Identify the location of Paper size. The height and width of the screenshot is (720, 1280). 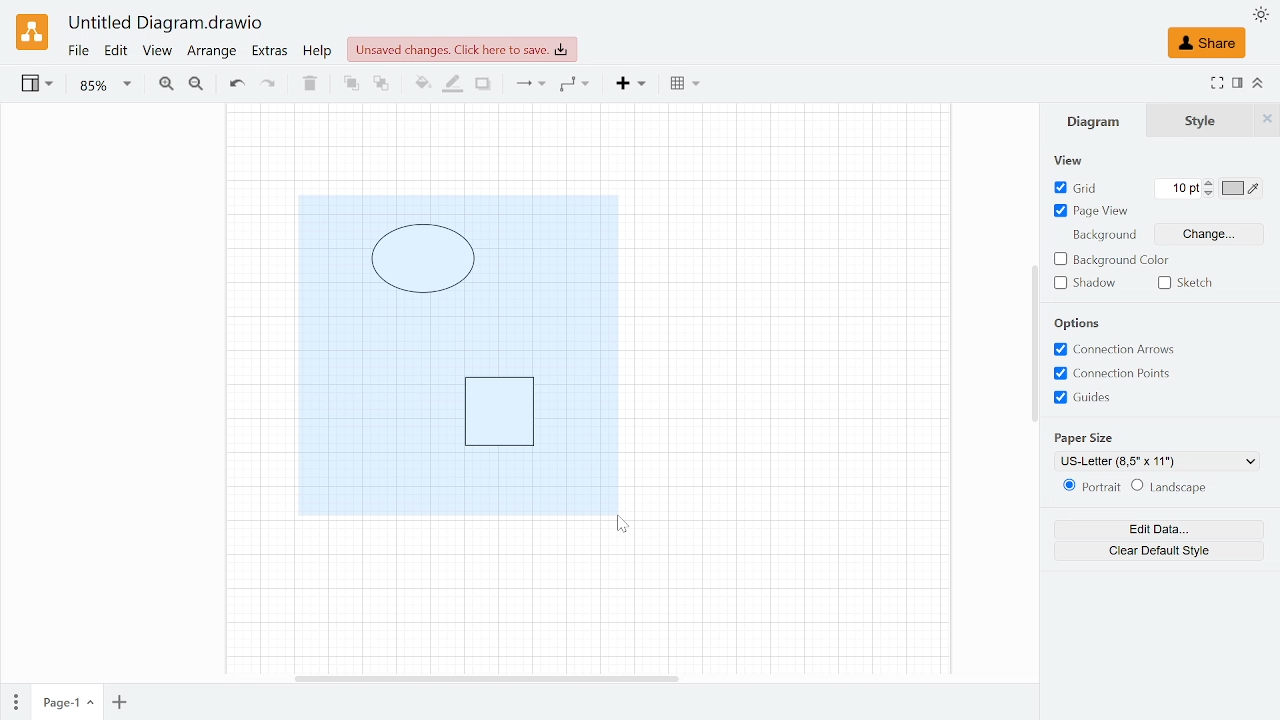
(1158, 461).